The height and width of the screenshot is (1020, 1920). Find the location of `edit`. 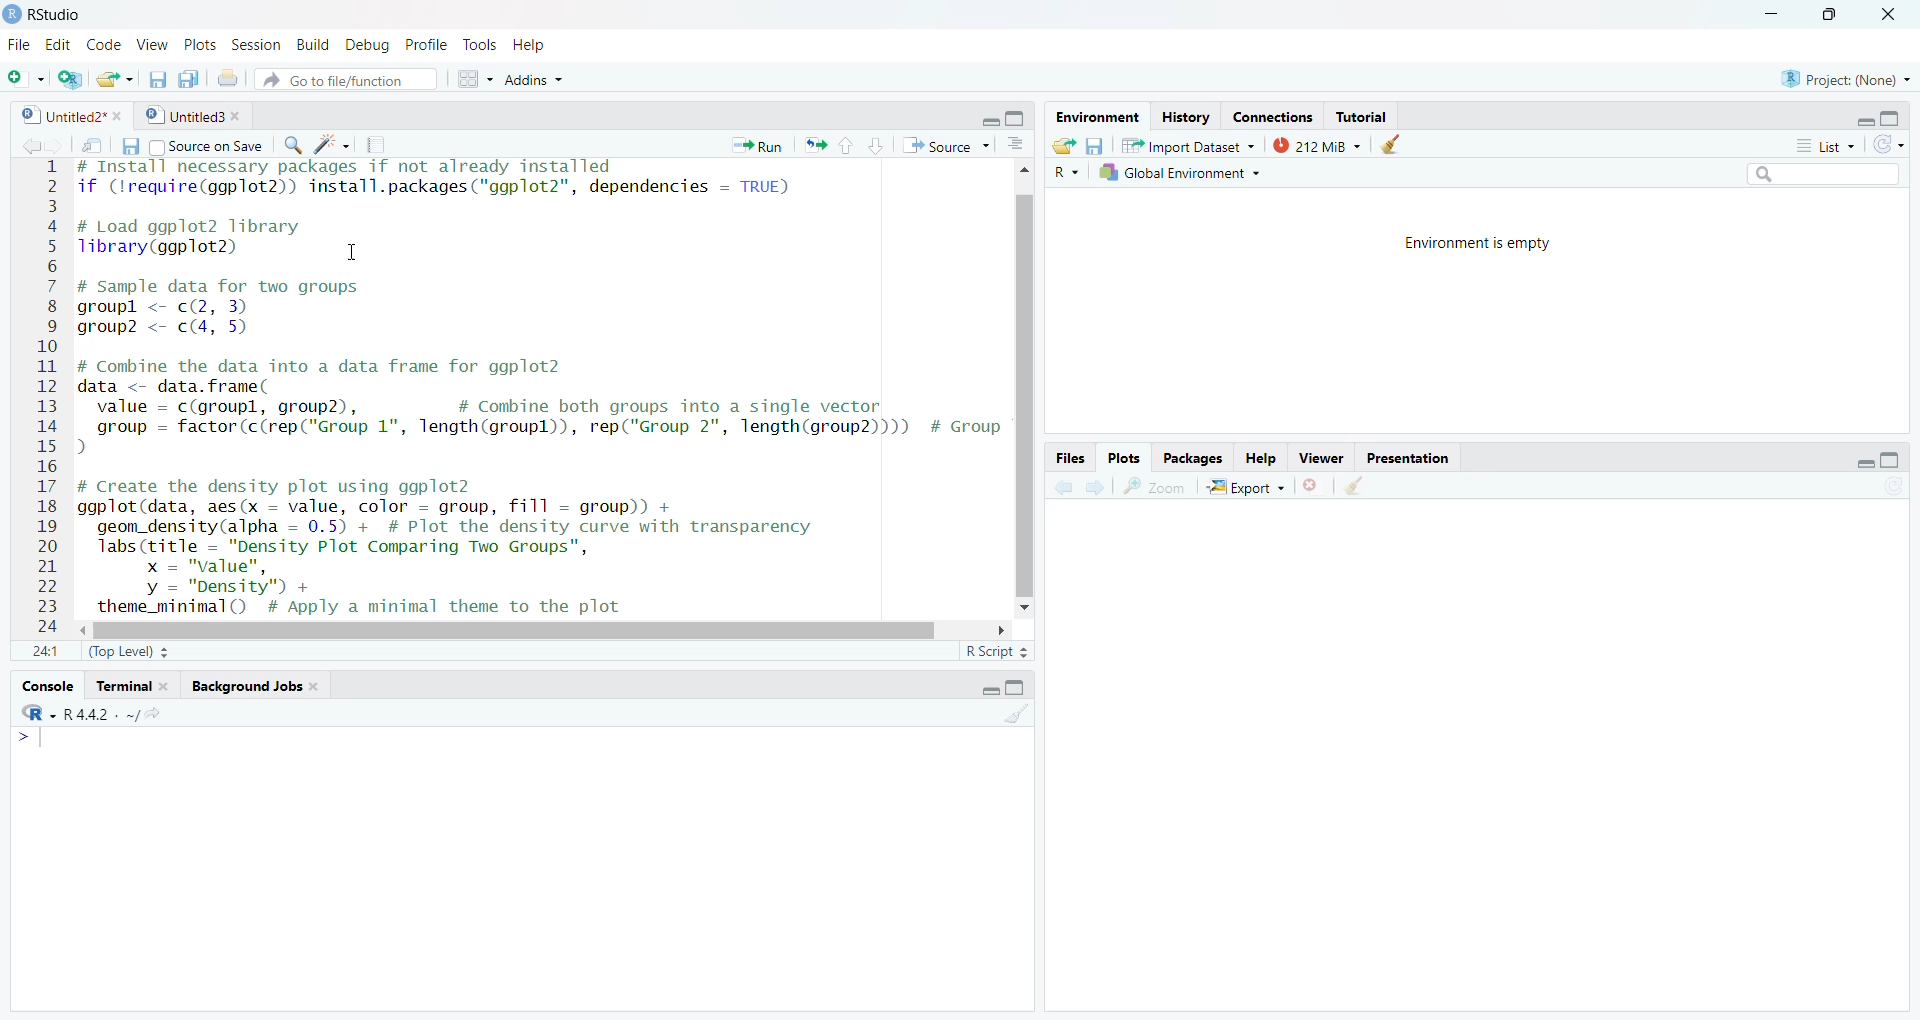

edit is located at coordinates (56, 42).